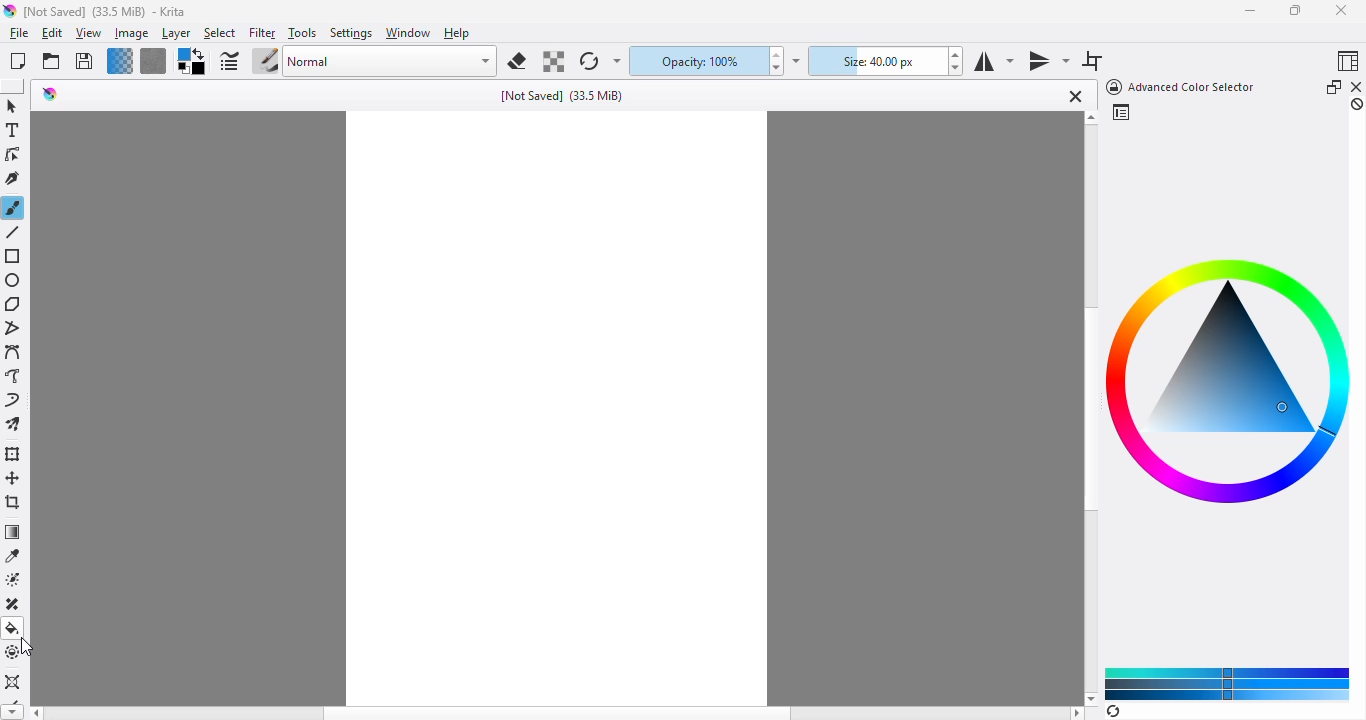  I want to click on minimize, so click(1250, 11).